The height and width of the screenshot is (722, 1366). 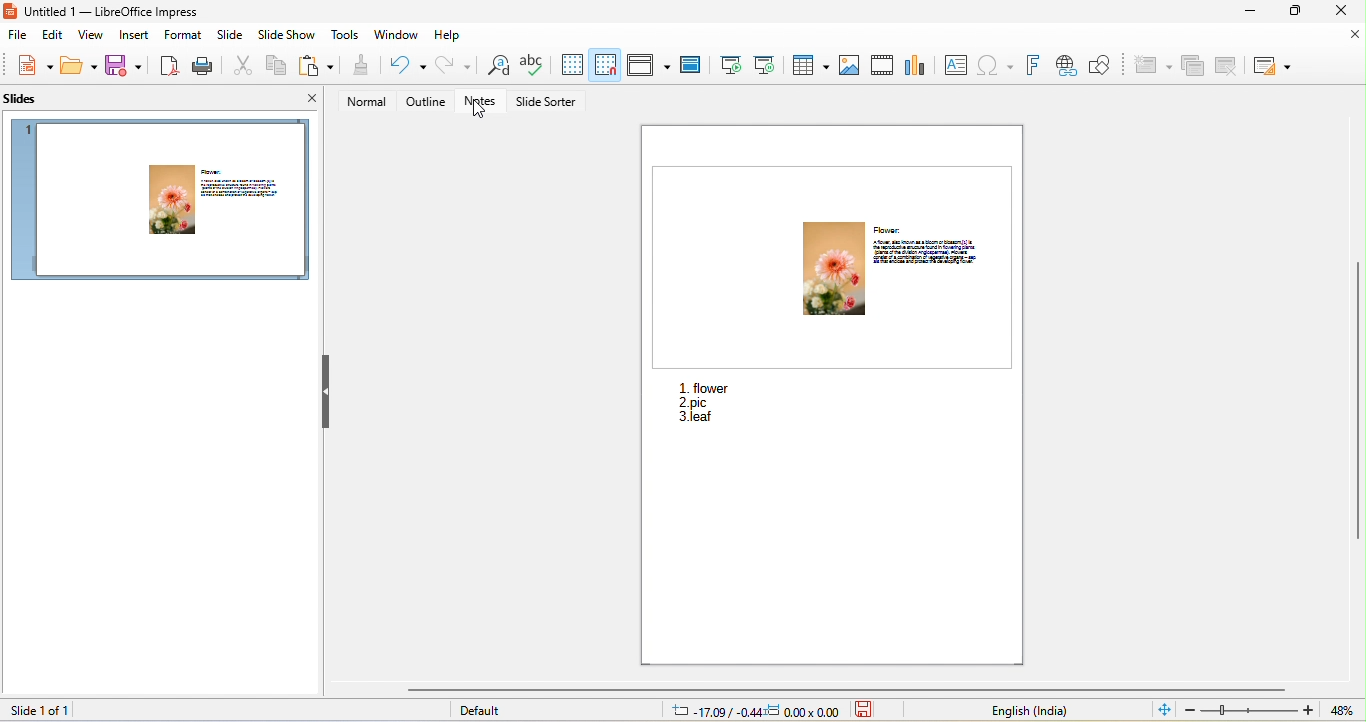 I want to click on help, so click(x=450, y=34).